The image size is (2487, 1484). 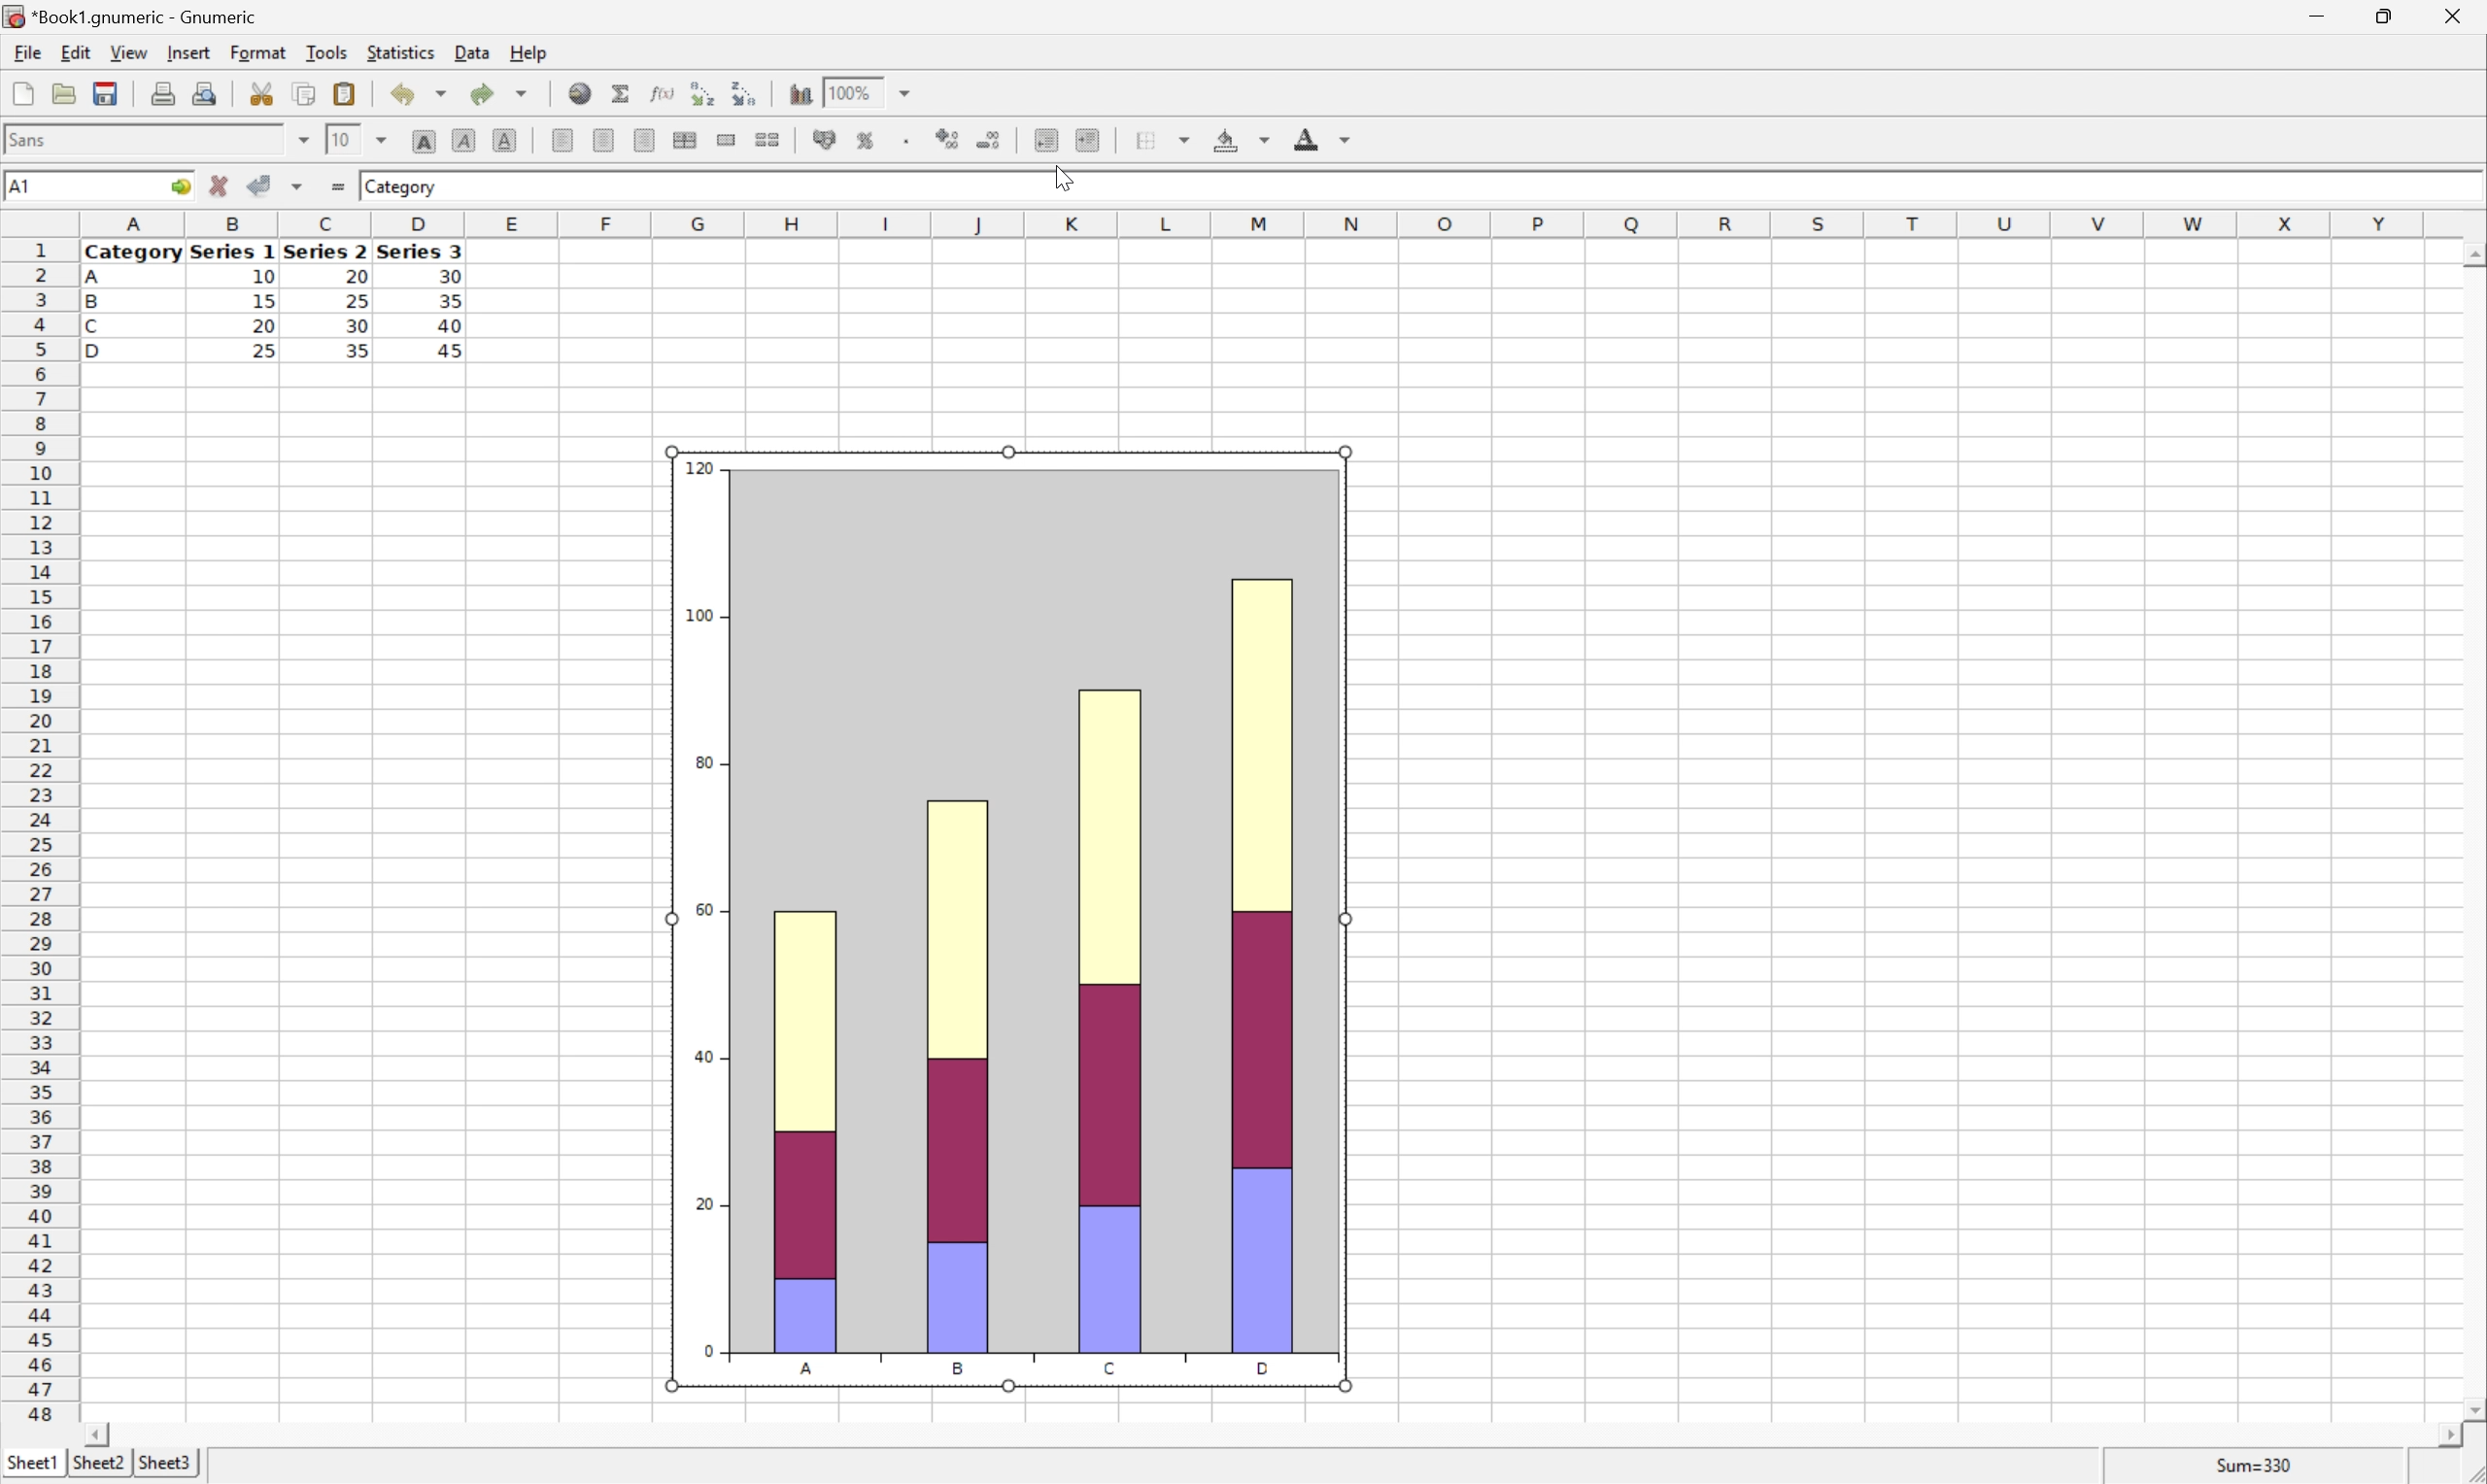 What do you see at coordinates (263, 352) in the screenshot?
I see `25` at bounding box center [263, 352].